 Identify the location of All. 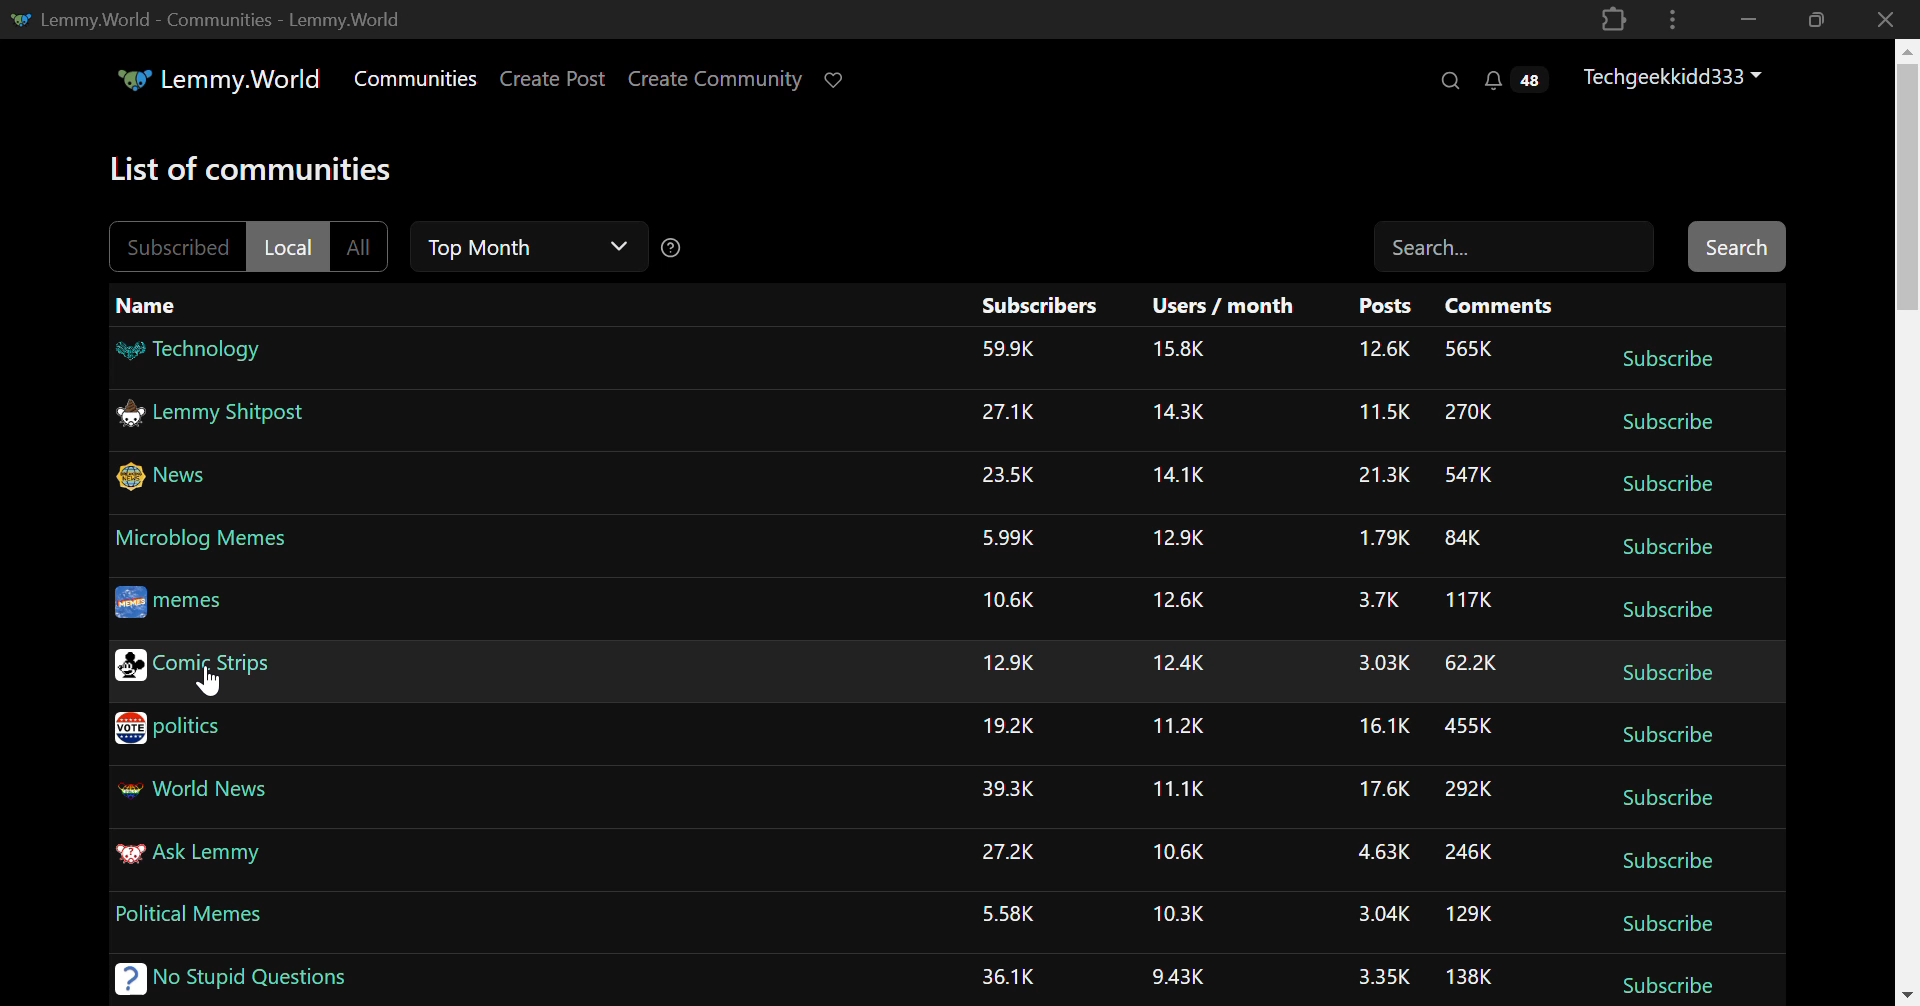
(362, 246).